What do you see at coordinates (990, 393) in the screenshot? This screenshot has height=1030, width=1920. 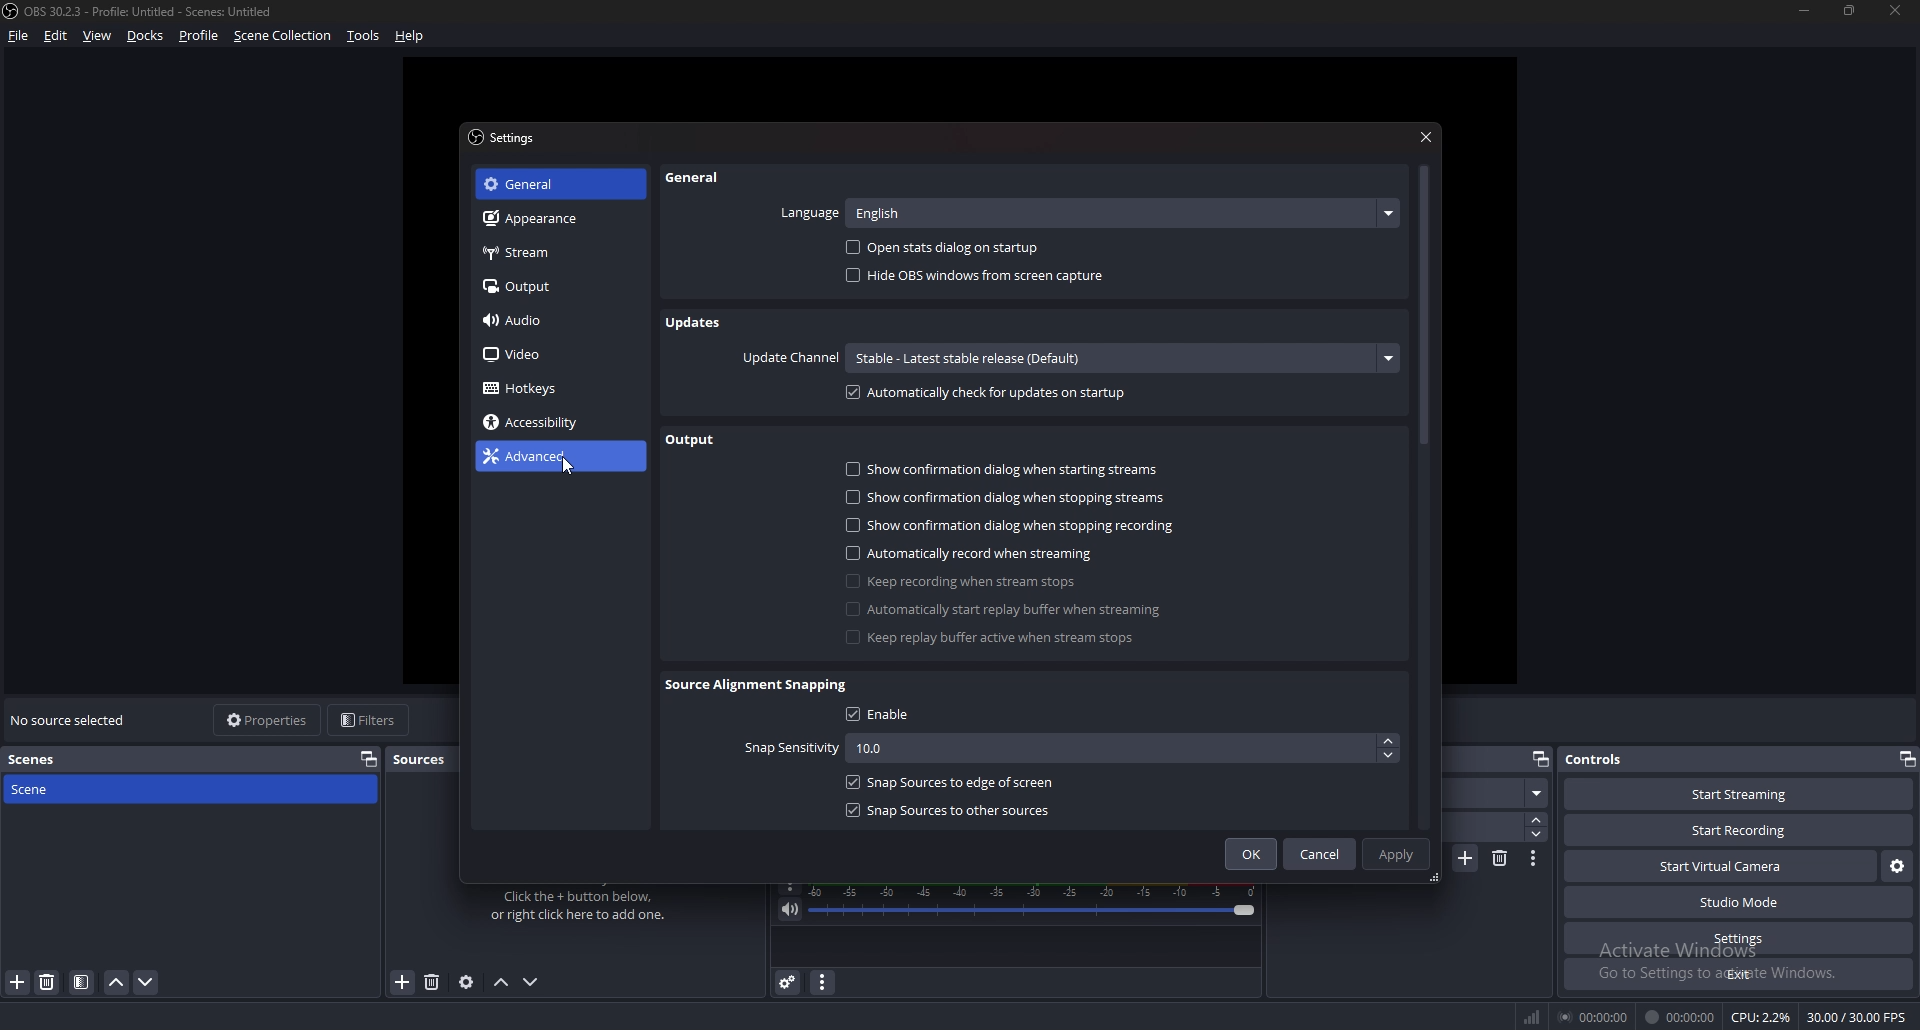 I see `Automatically check for updates on startup` at bounding box center [990, 393].